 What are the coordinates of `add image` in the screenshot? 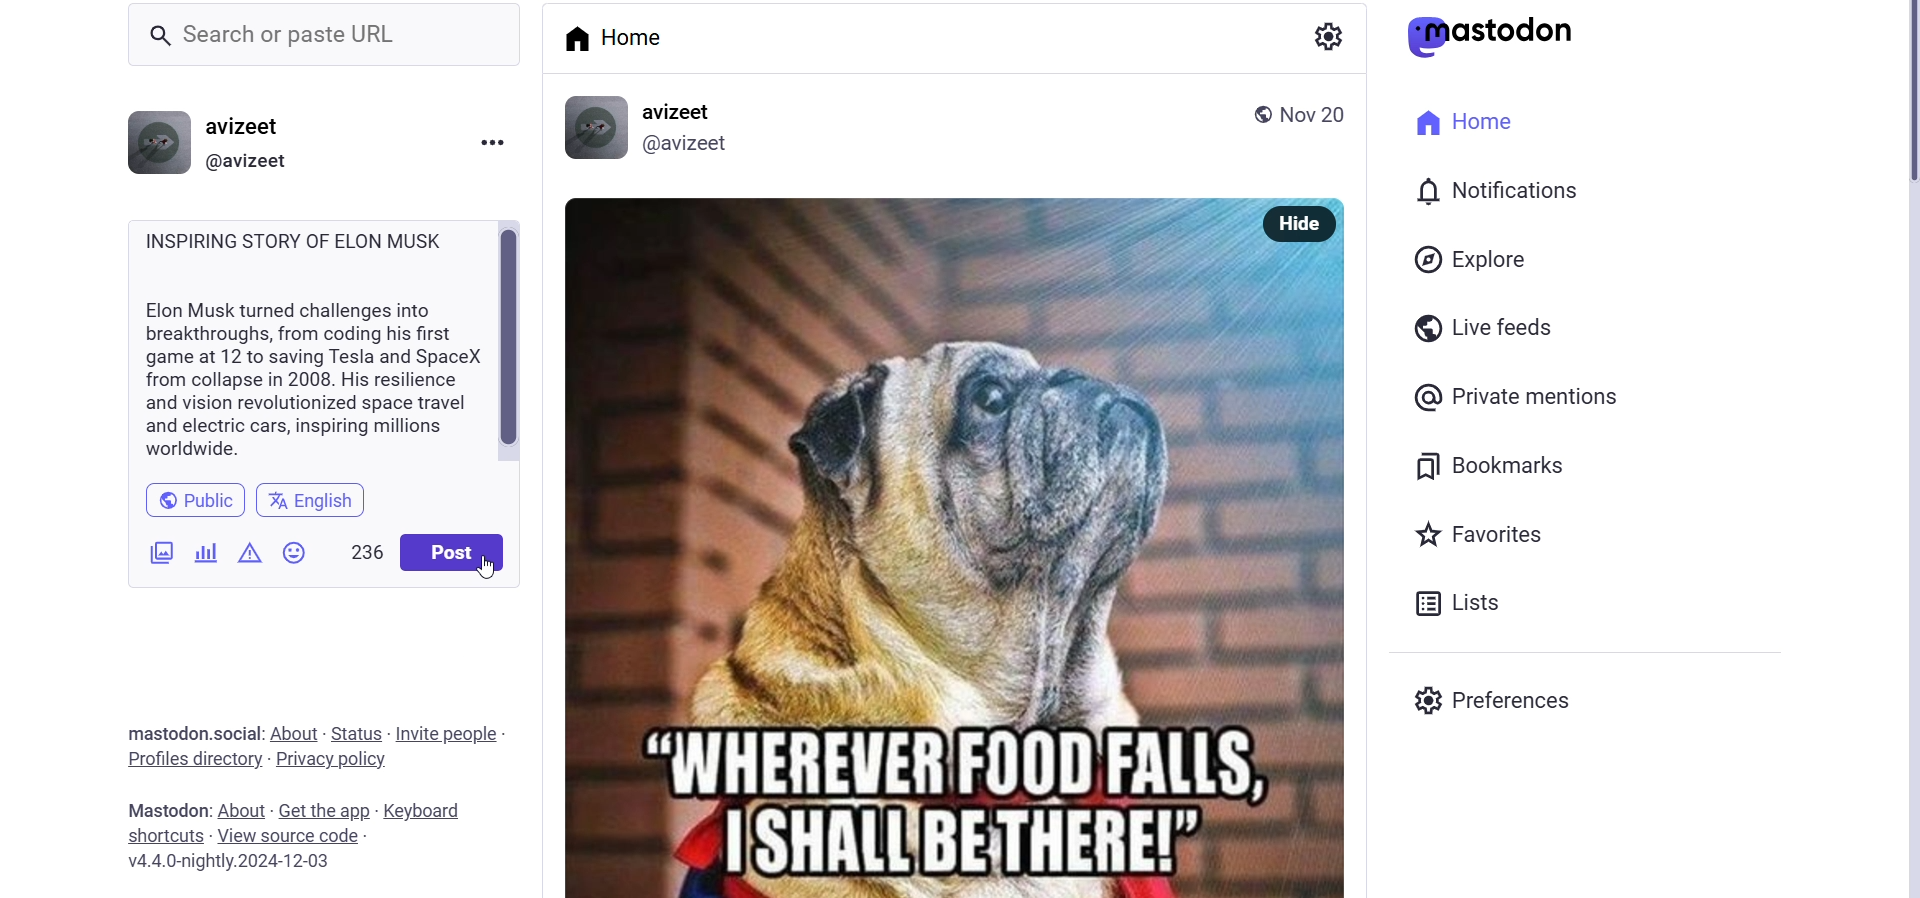 It's located at (151, 554).